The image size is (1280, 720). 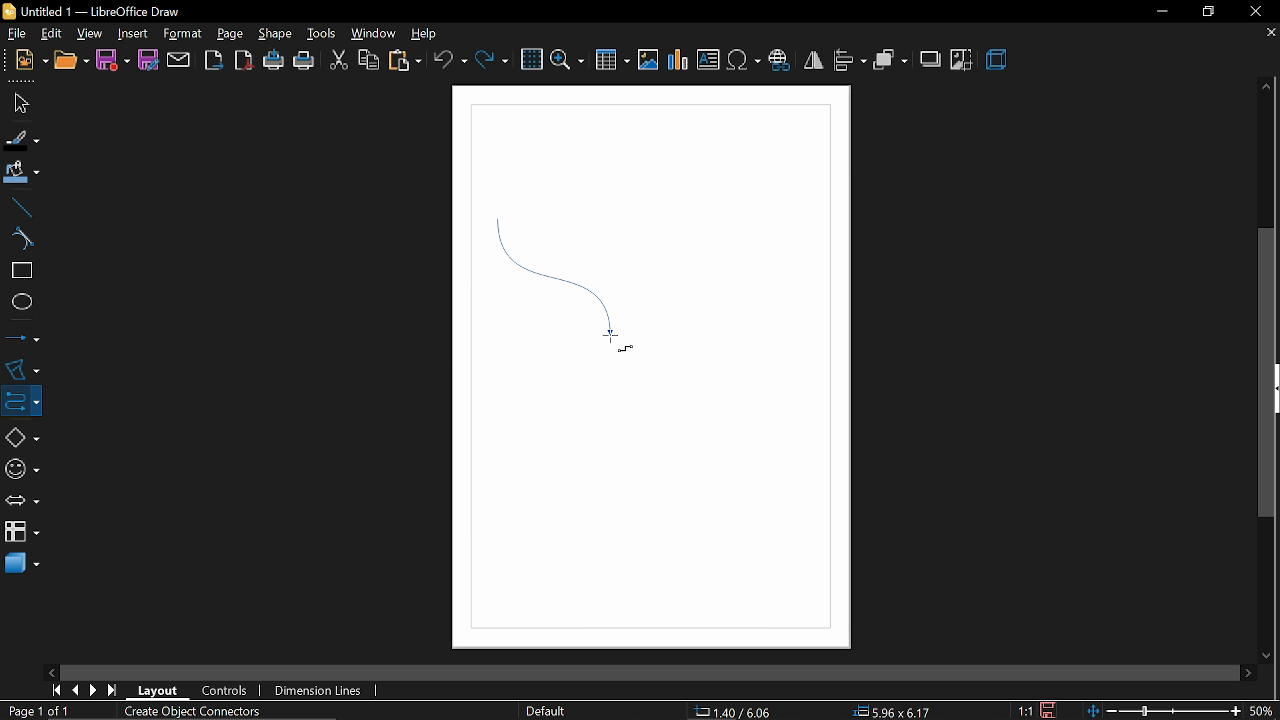 I want to click on connector, so click(x=19, y=399).